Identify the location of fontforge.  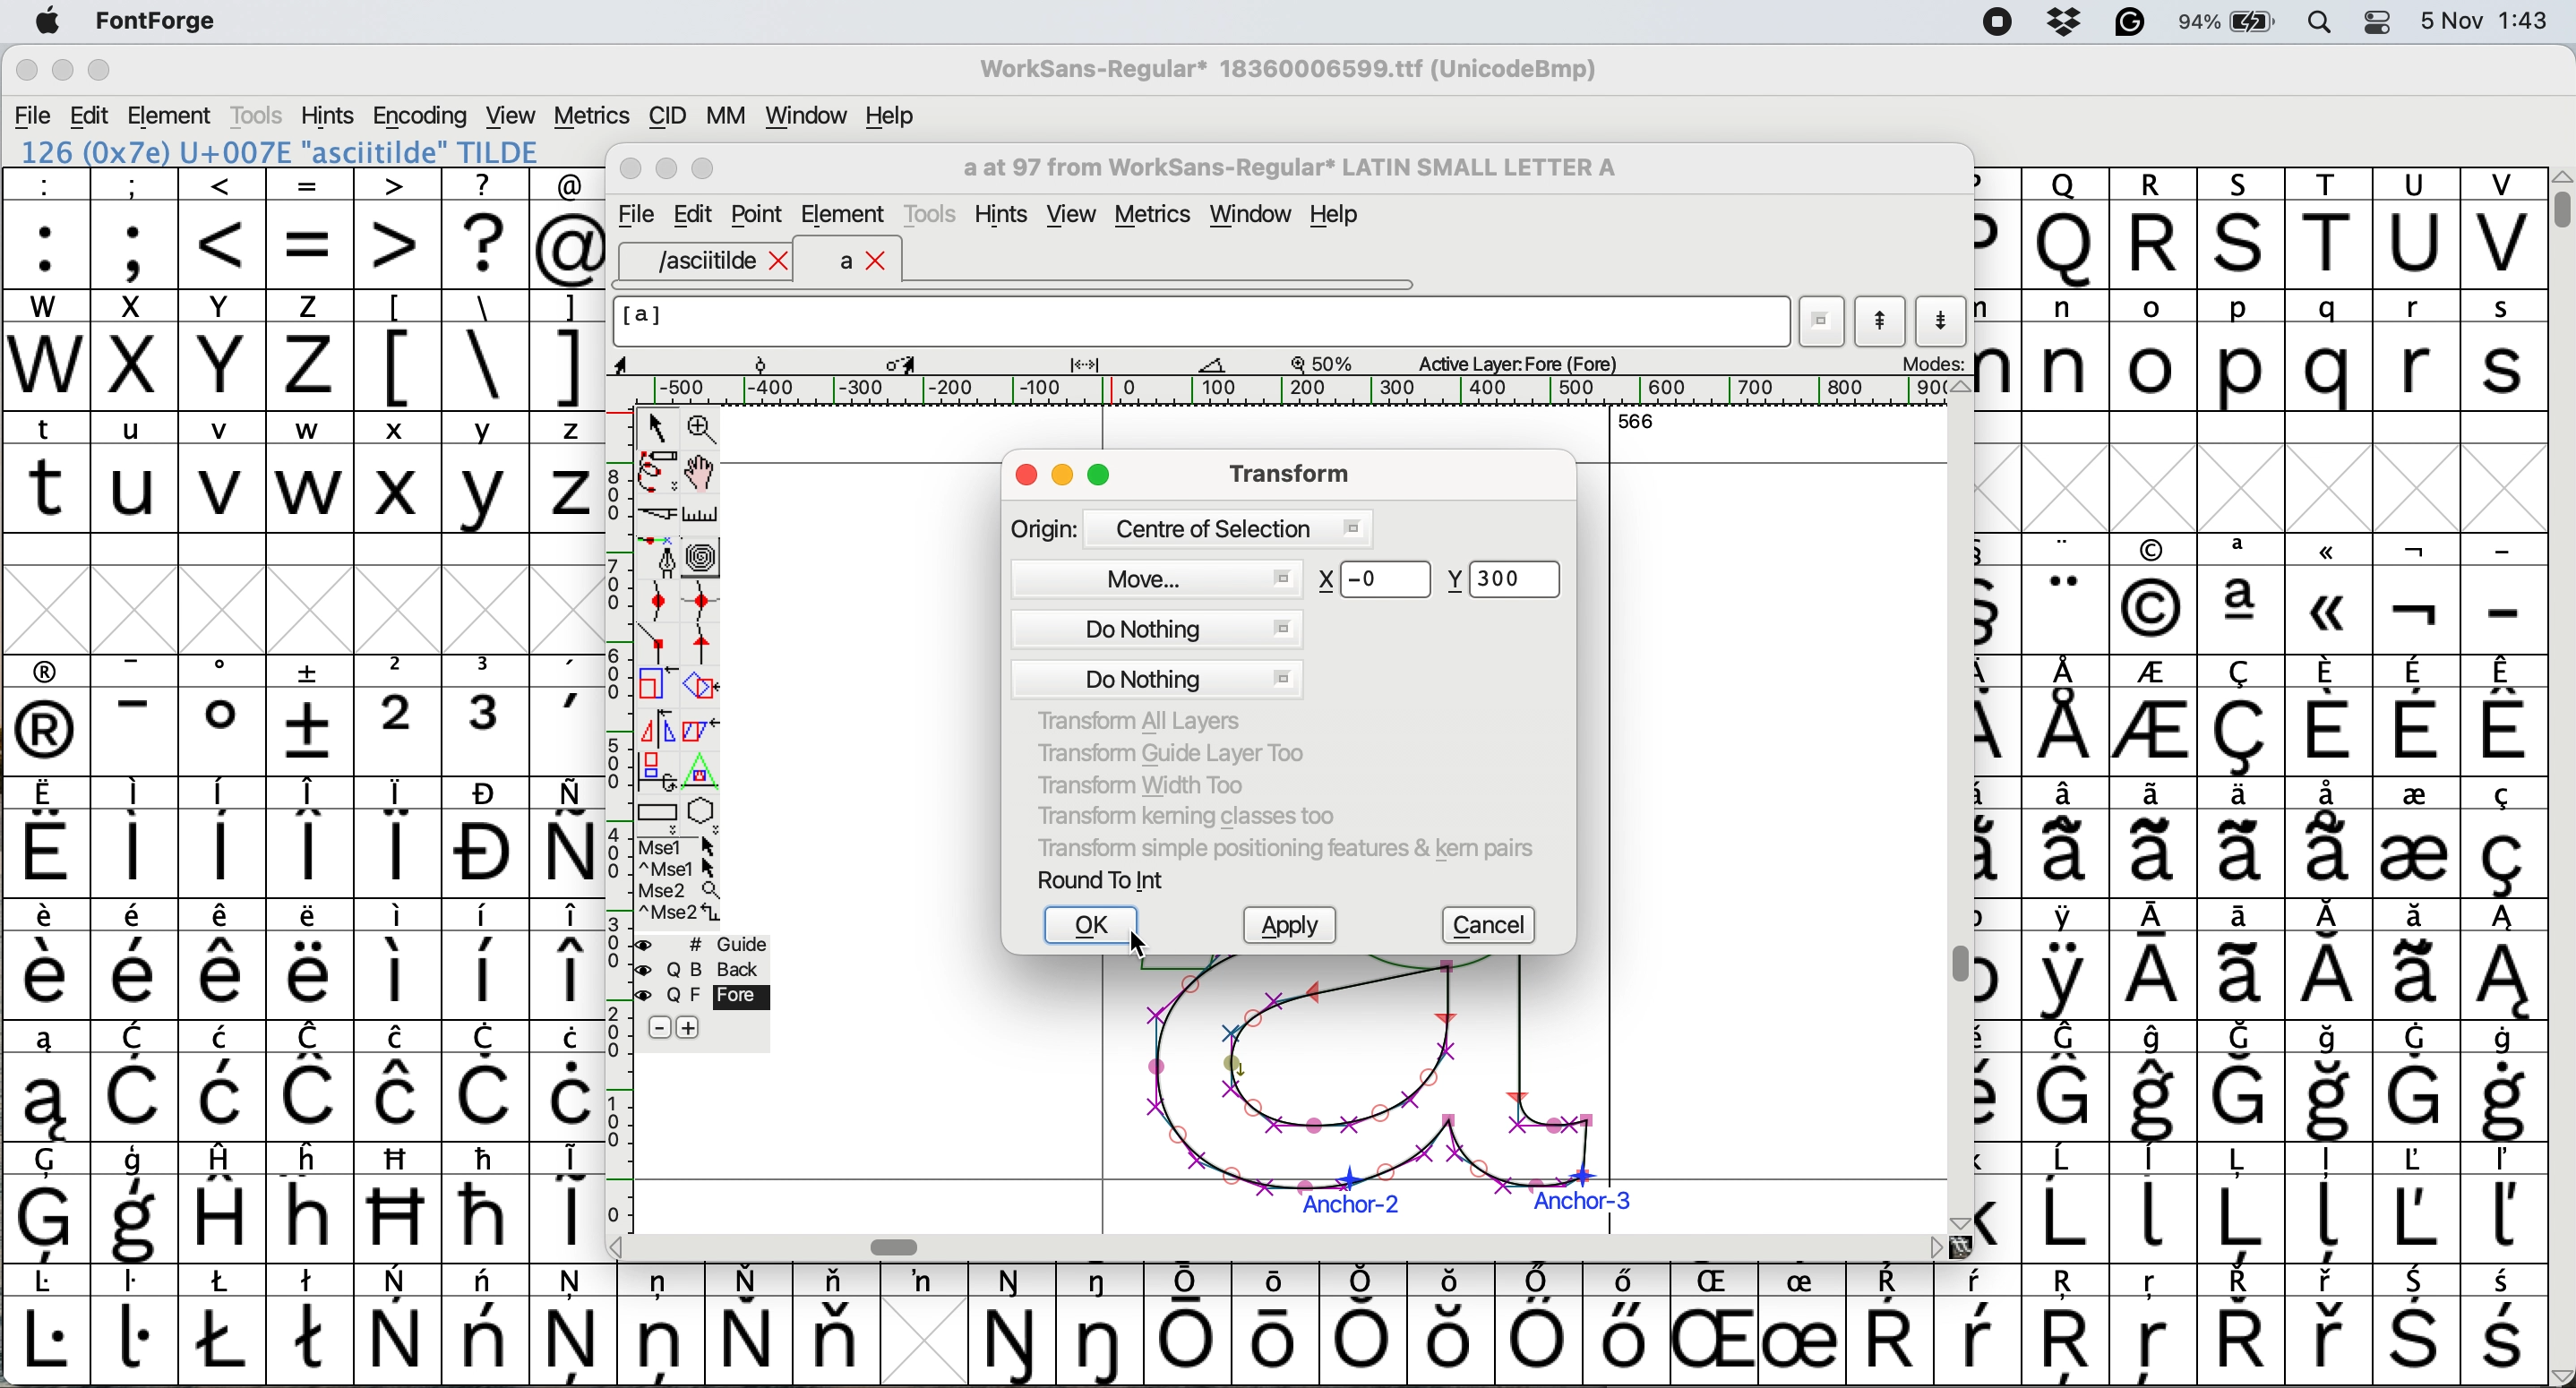
(163, 23).